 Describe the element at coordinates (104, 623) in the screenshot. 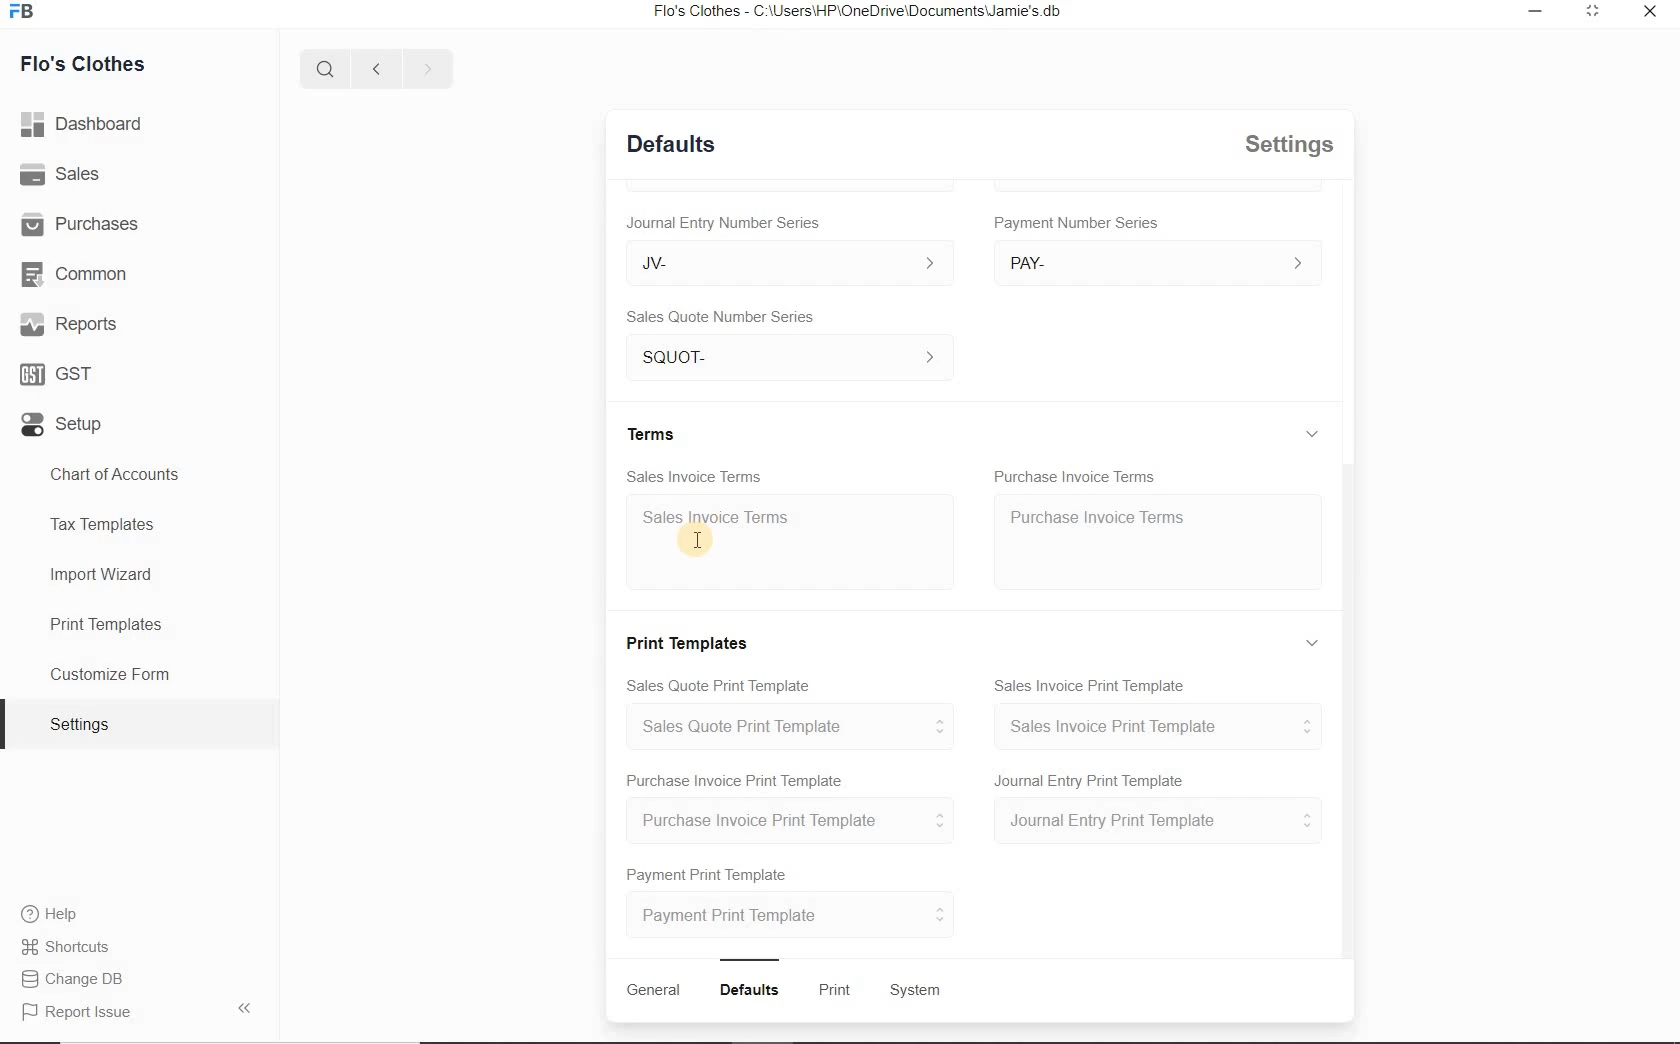

I see `Print Templates` at that location.